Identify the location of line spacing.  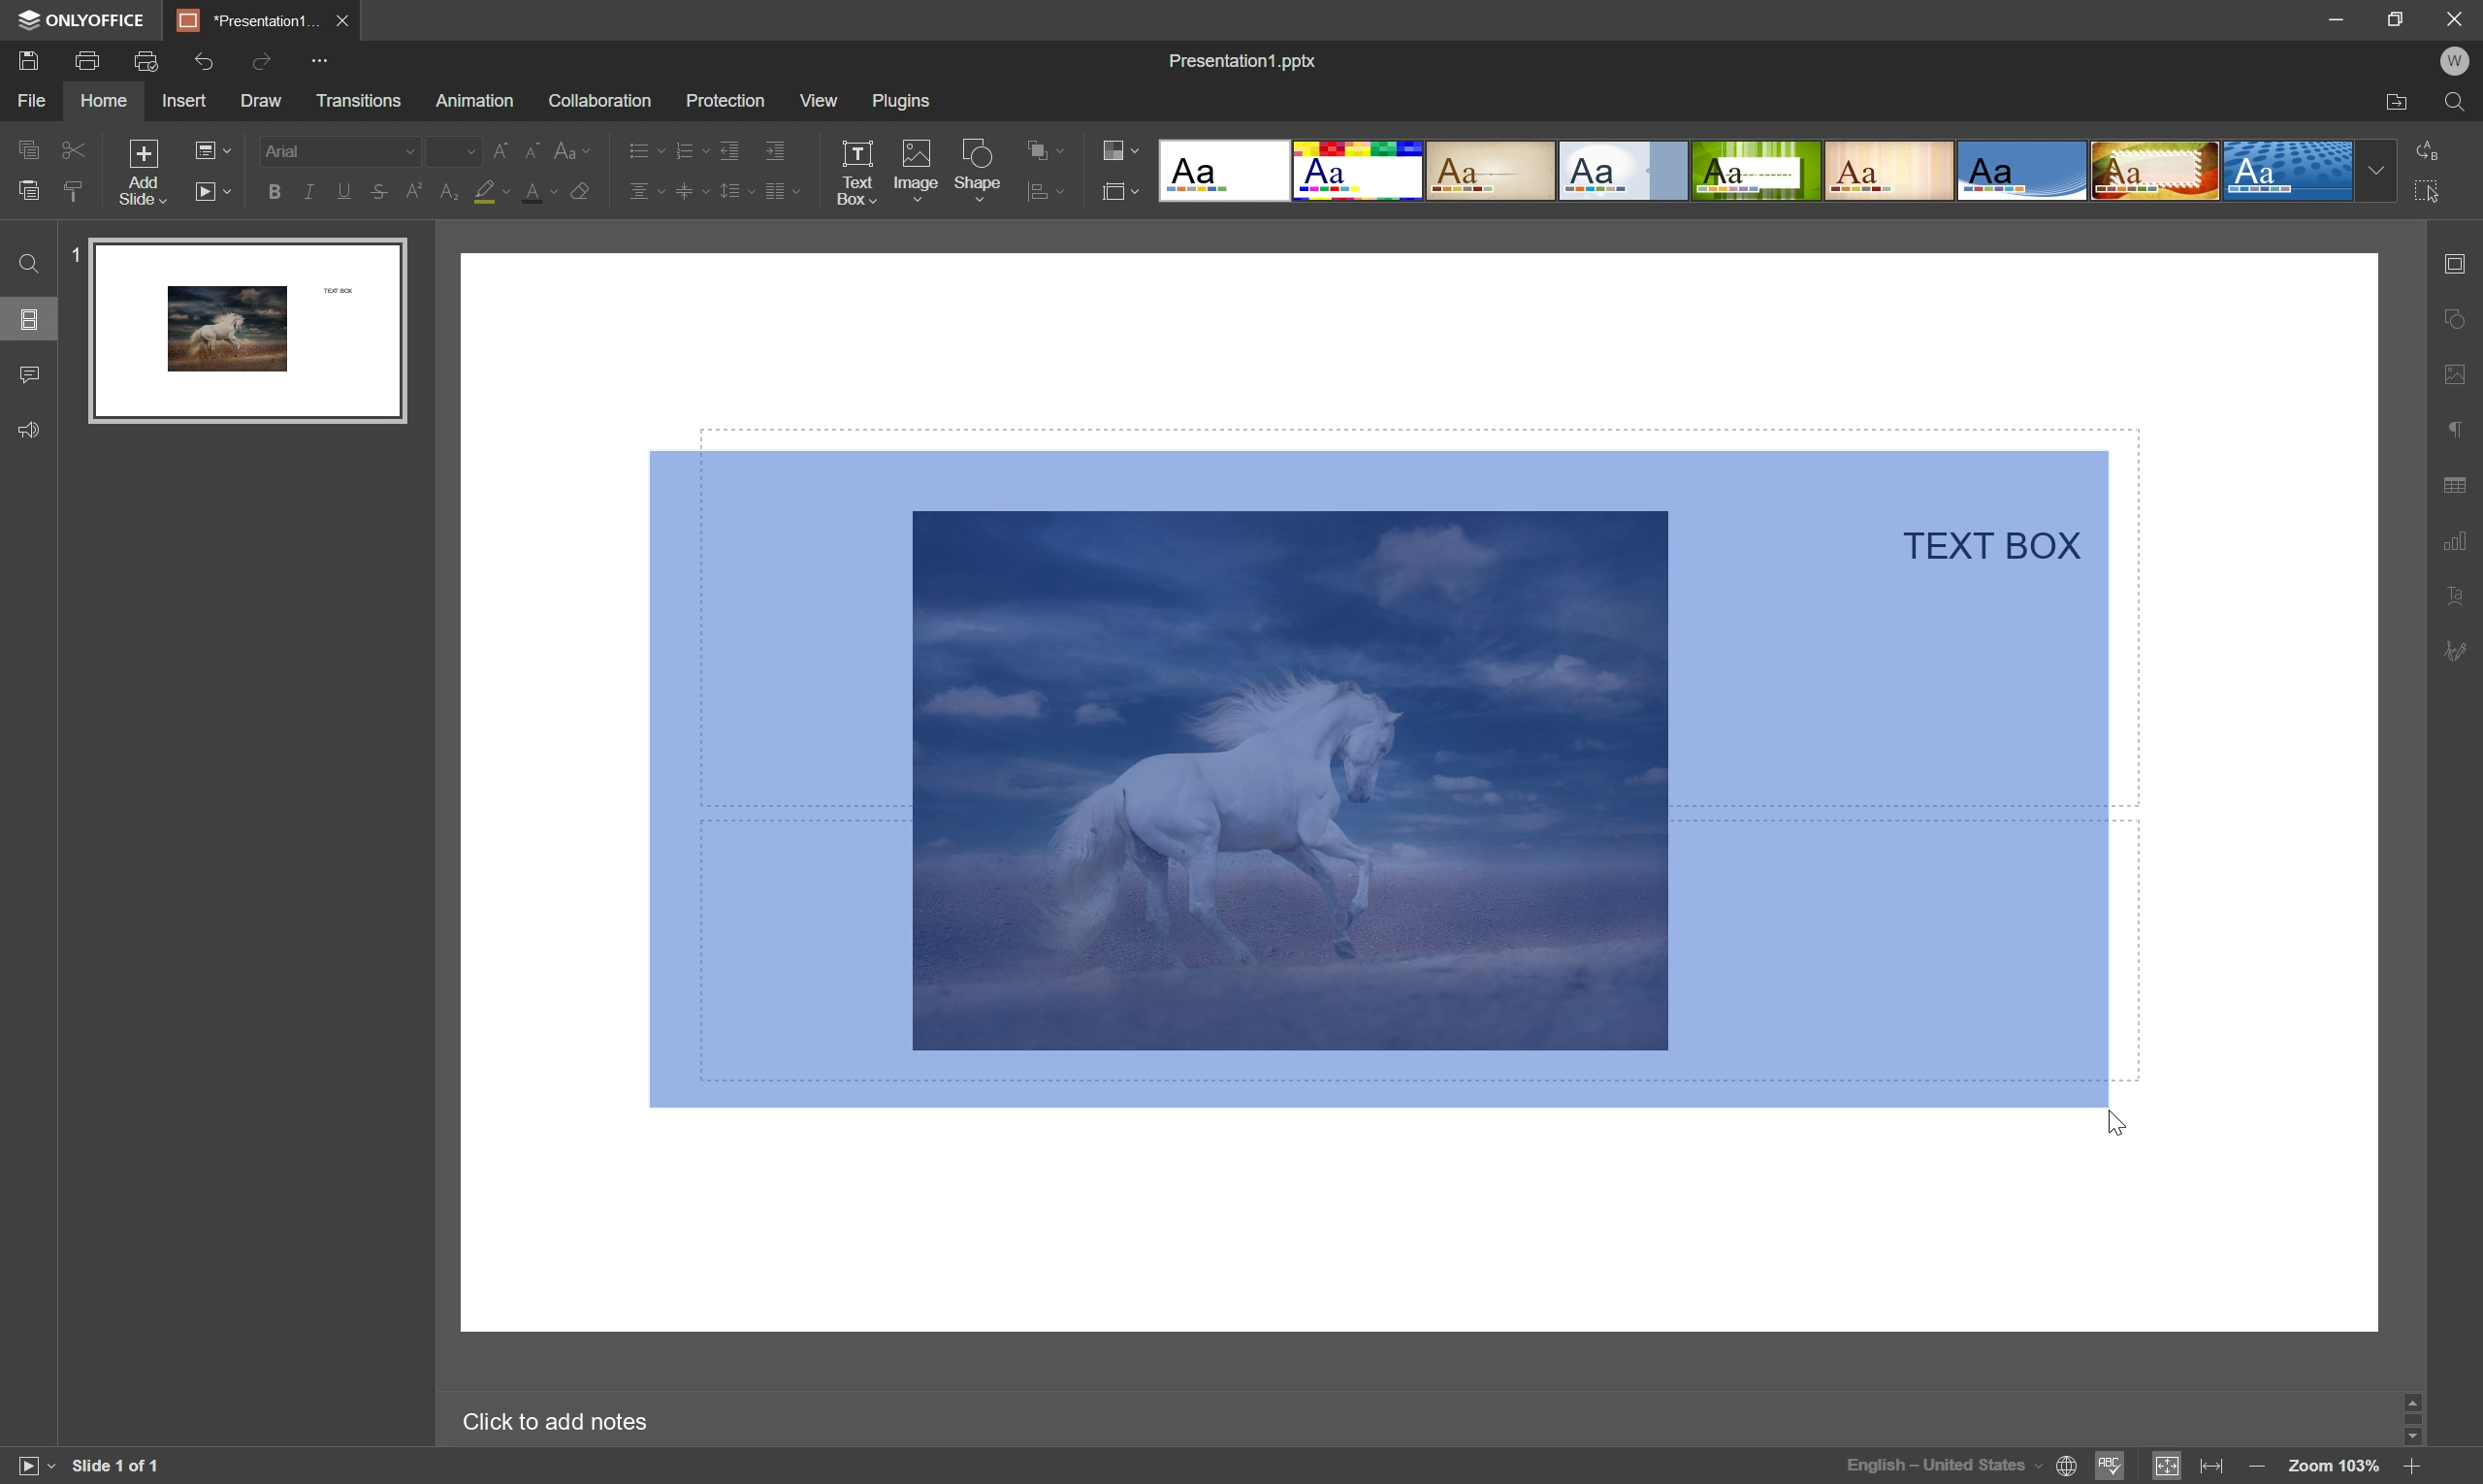
(737, 191).